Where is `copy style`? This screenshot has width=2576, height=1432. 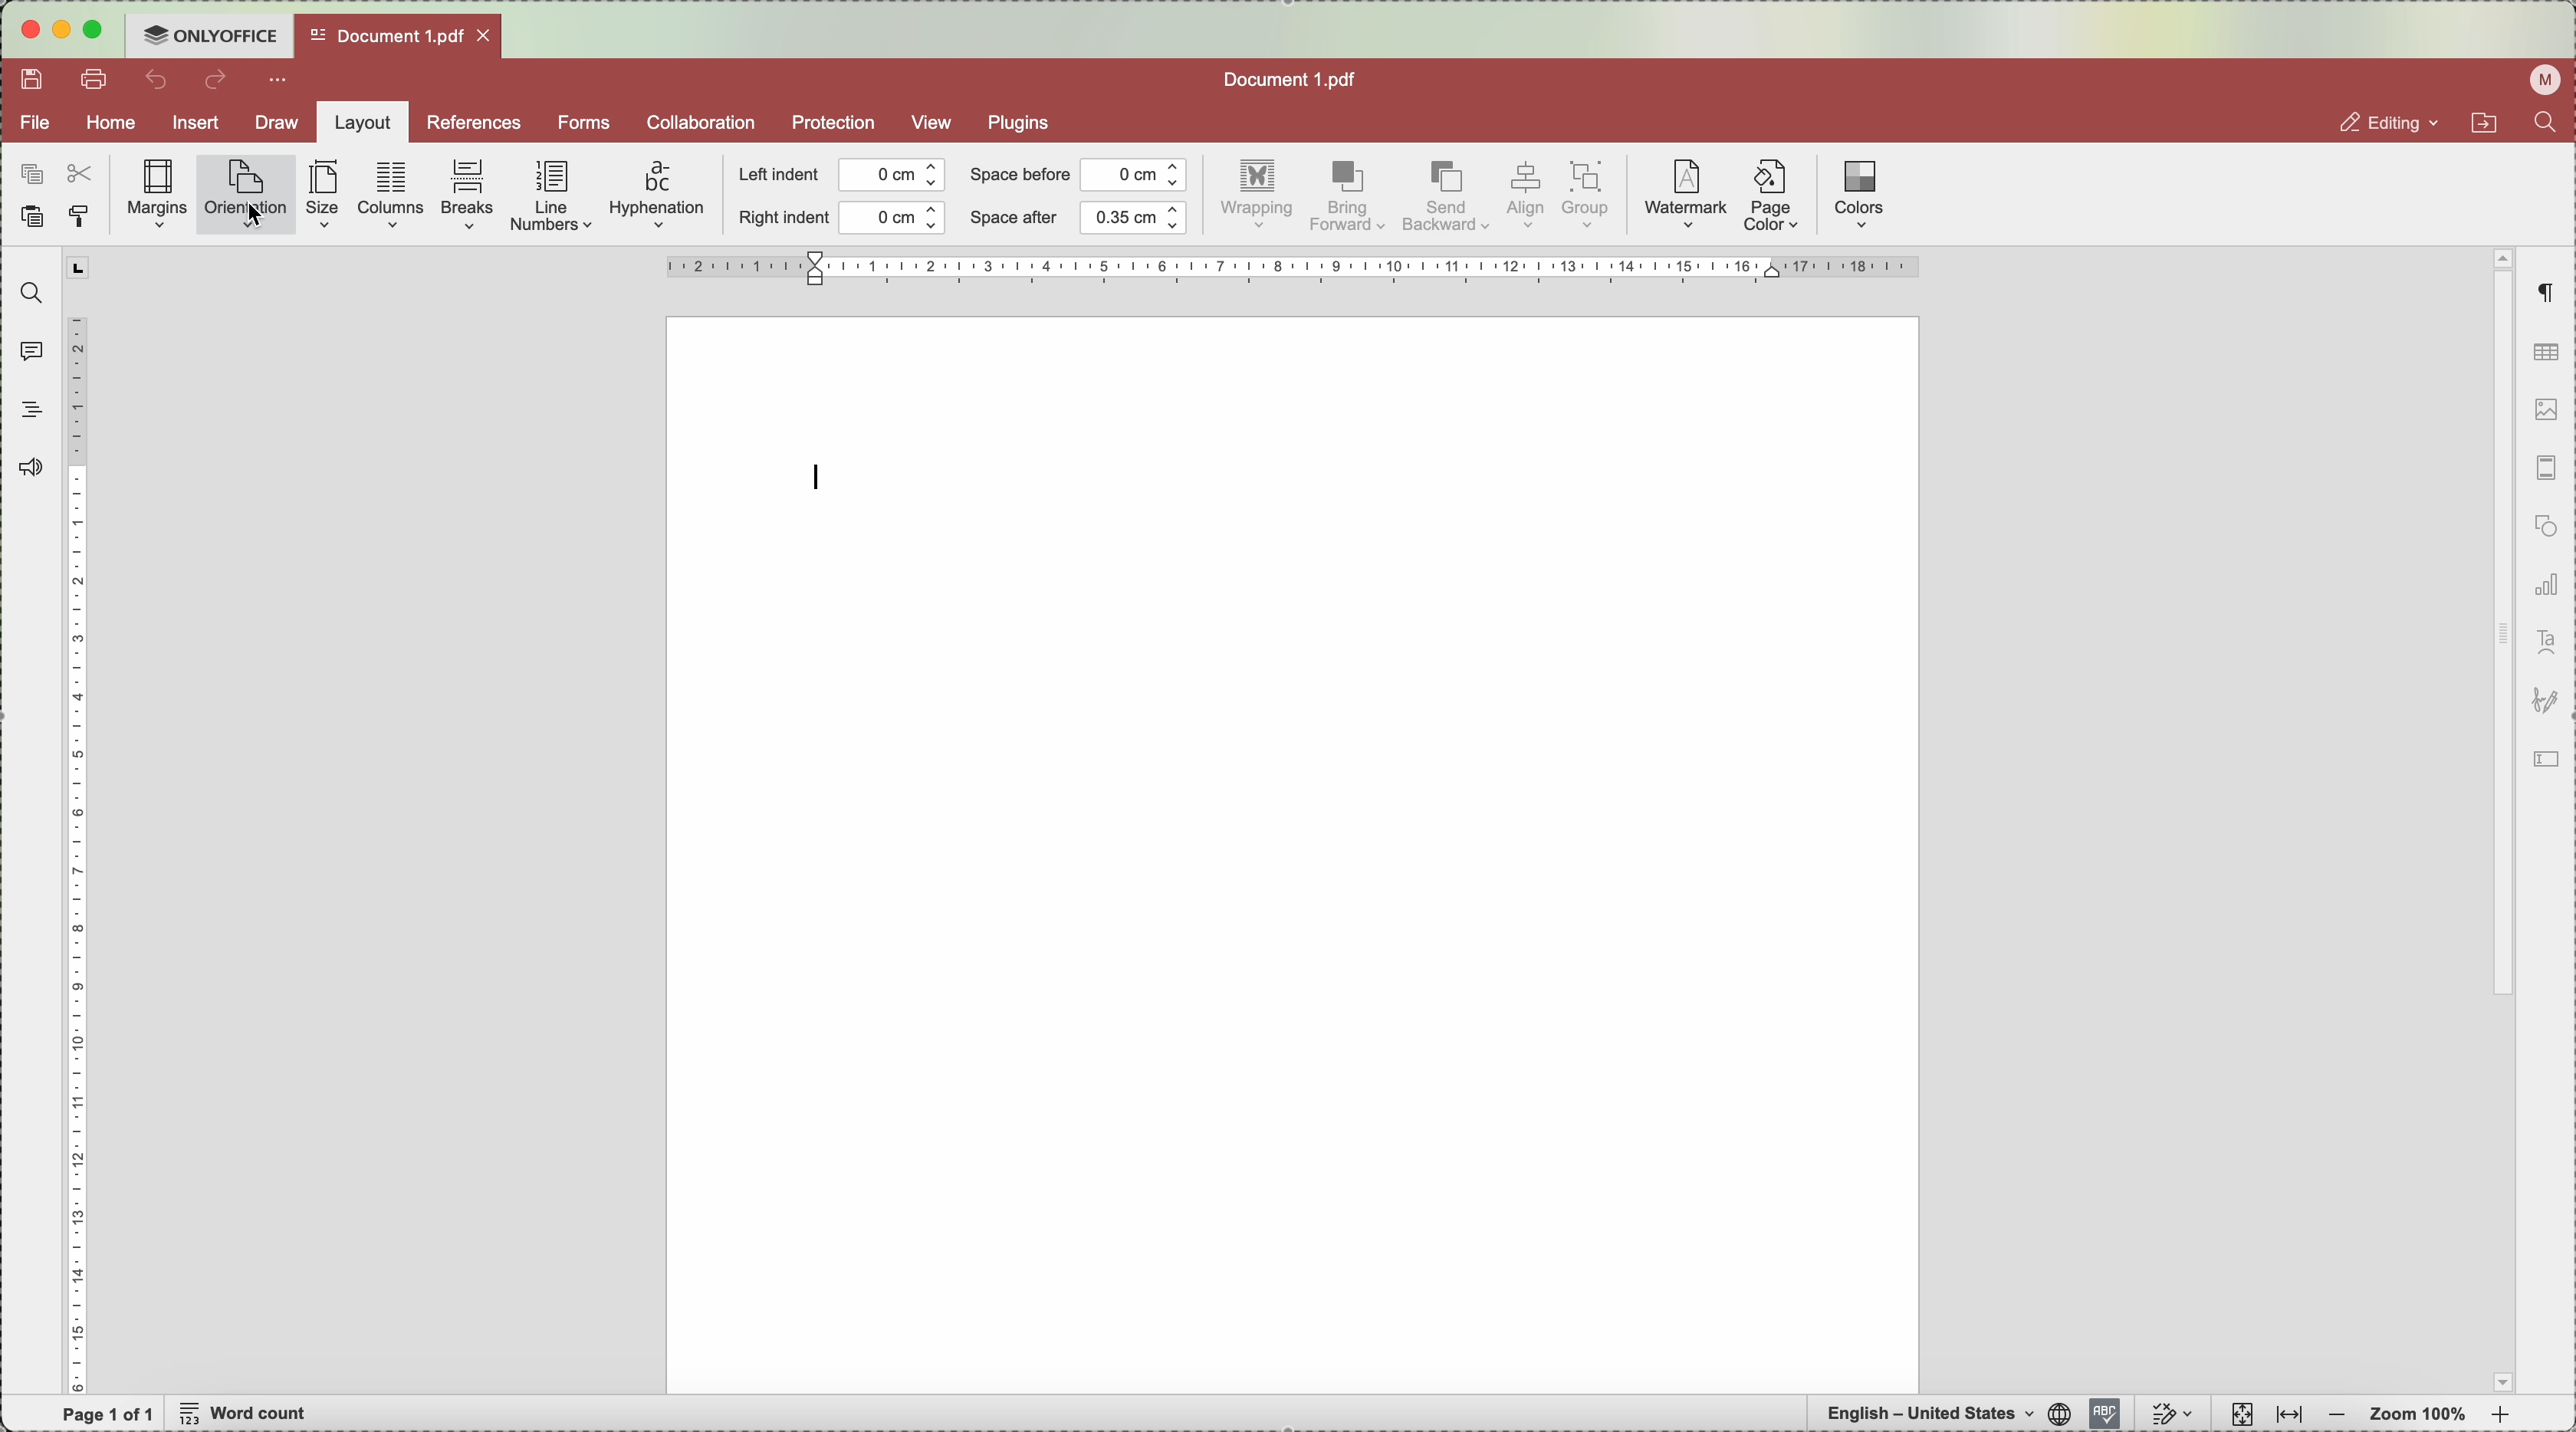
copy style is located at coordinates (84, 217).